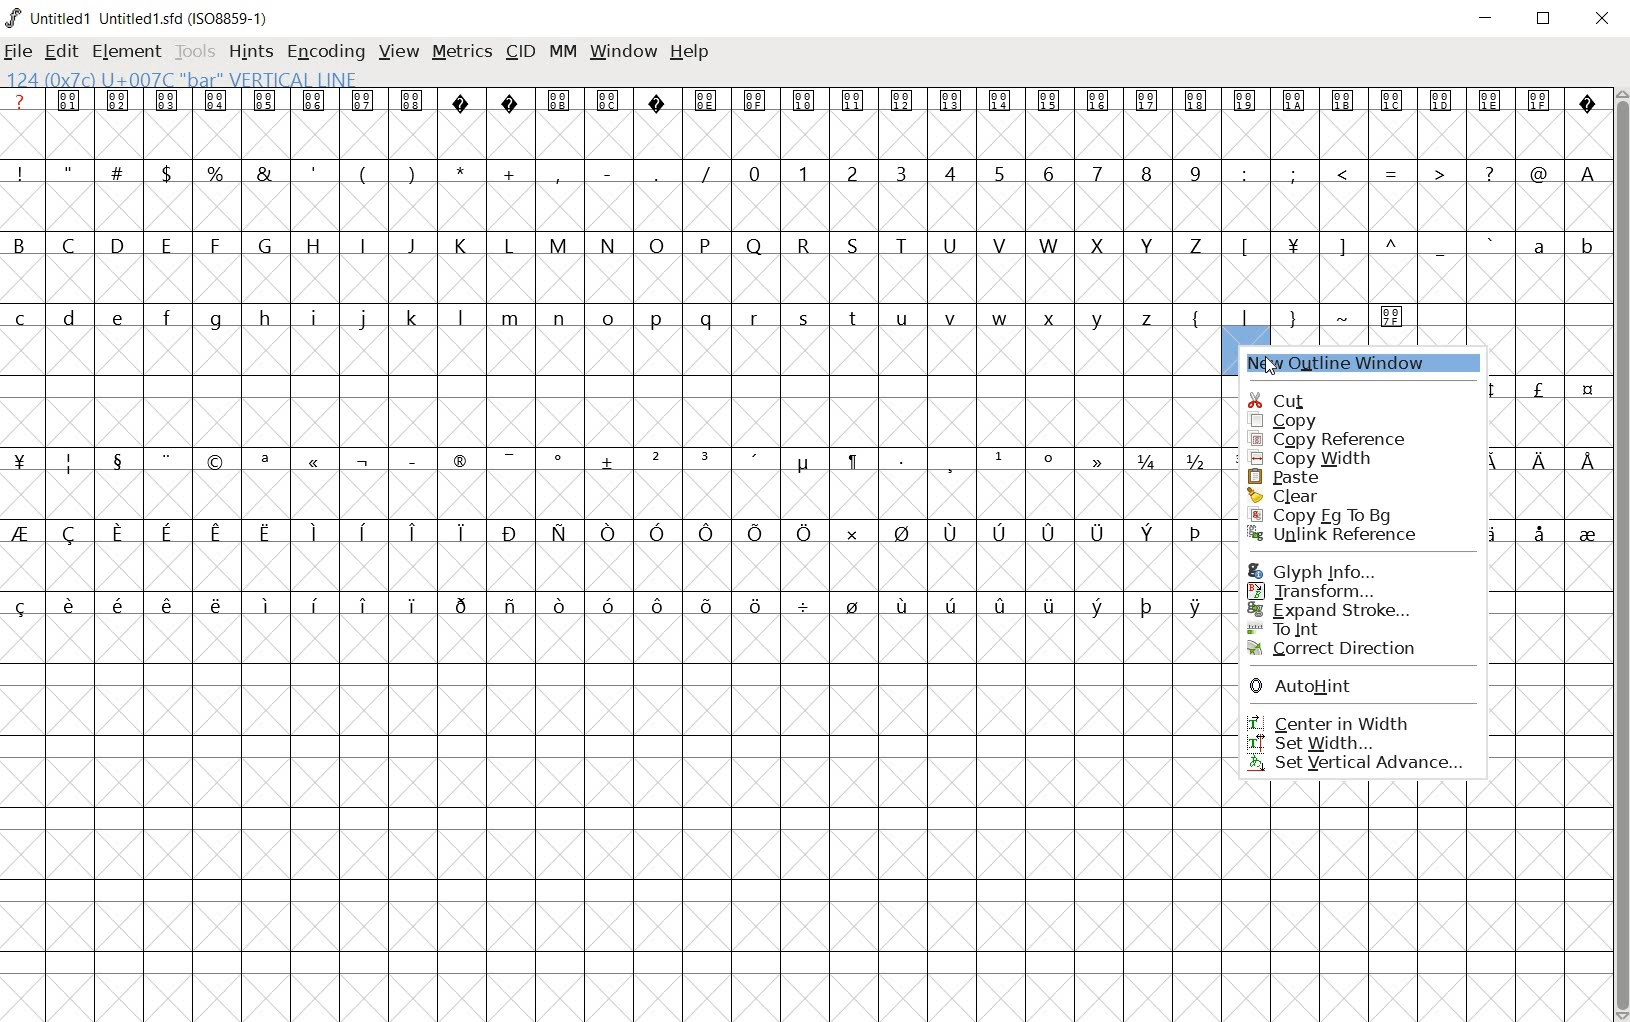 This screenshot has width=1630, height=1022. I want to click on CURSOR, so click(1270, 361).